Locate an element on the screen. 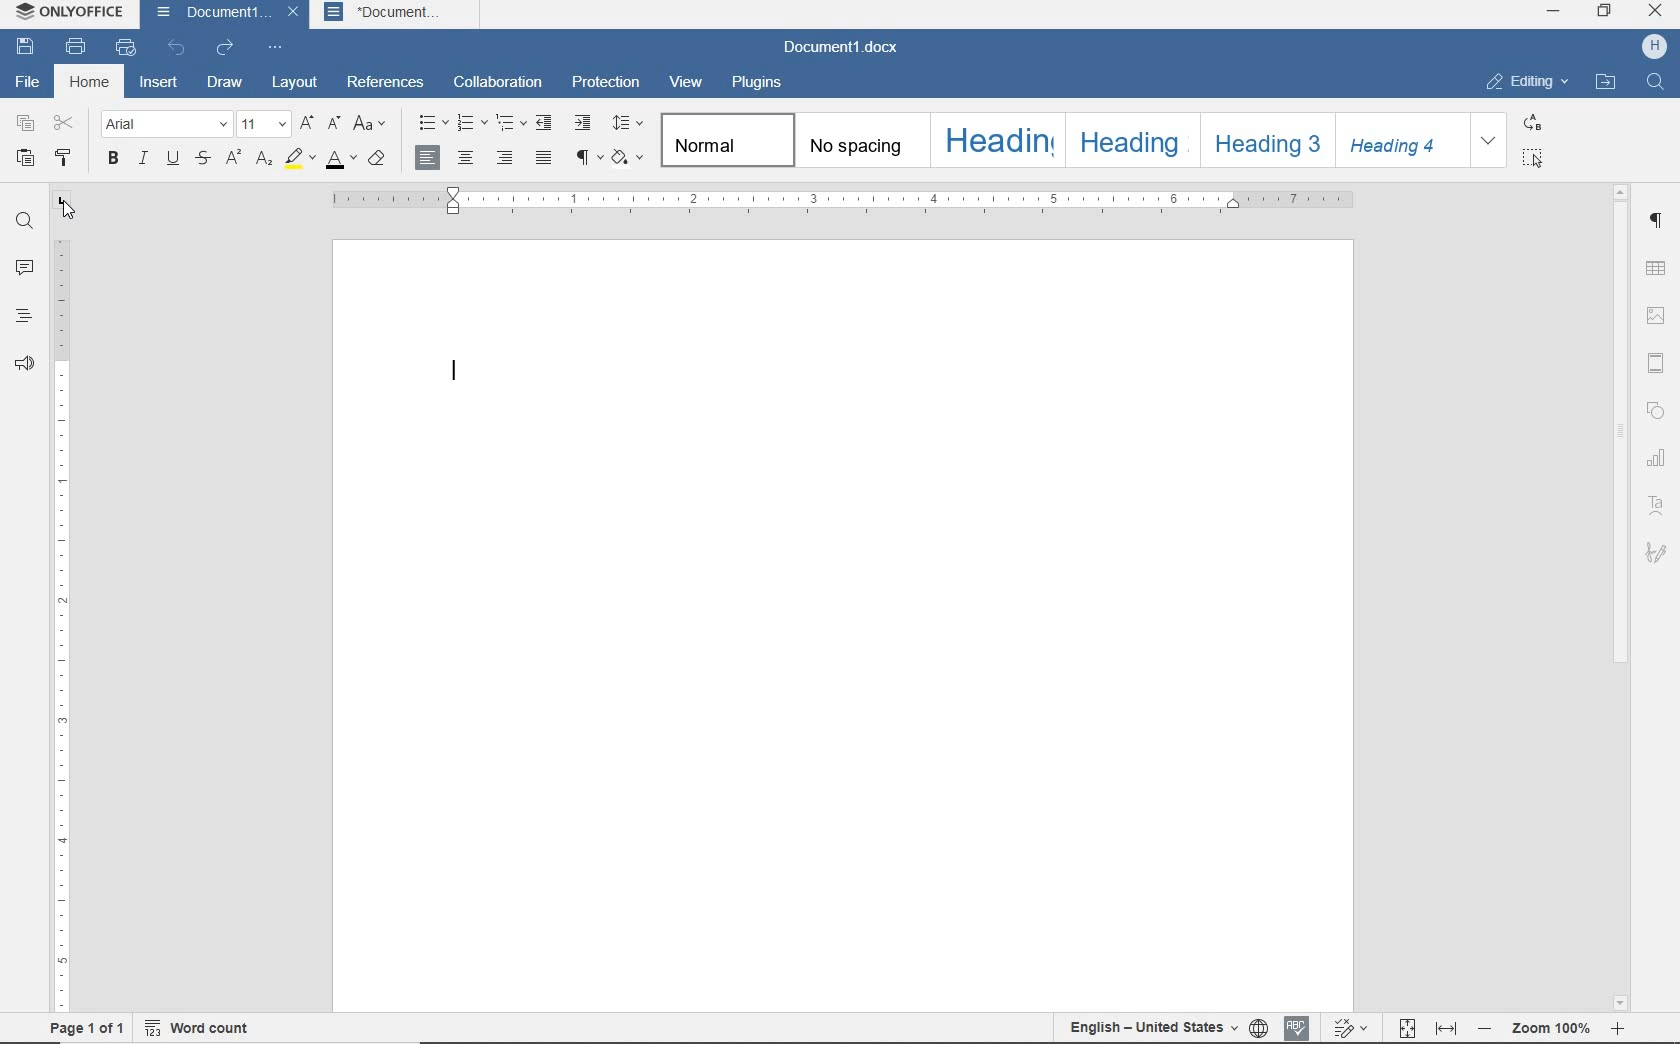 The image size is (1680, 1044). CHANGE CASE is located at coordinates (372, 125).